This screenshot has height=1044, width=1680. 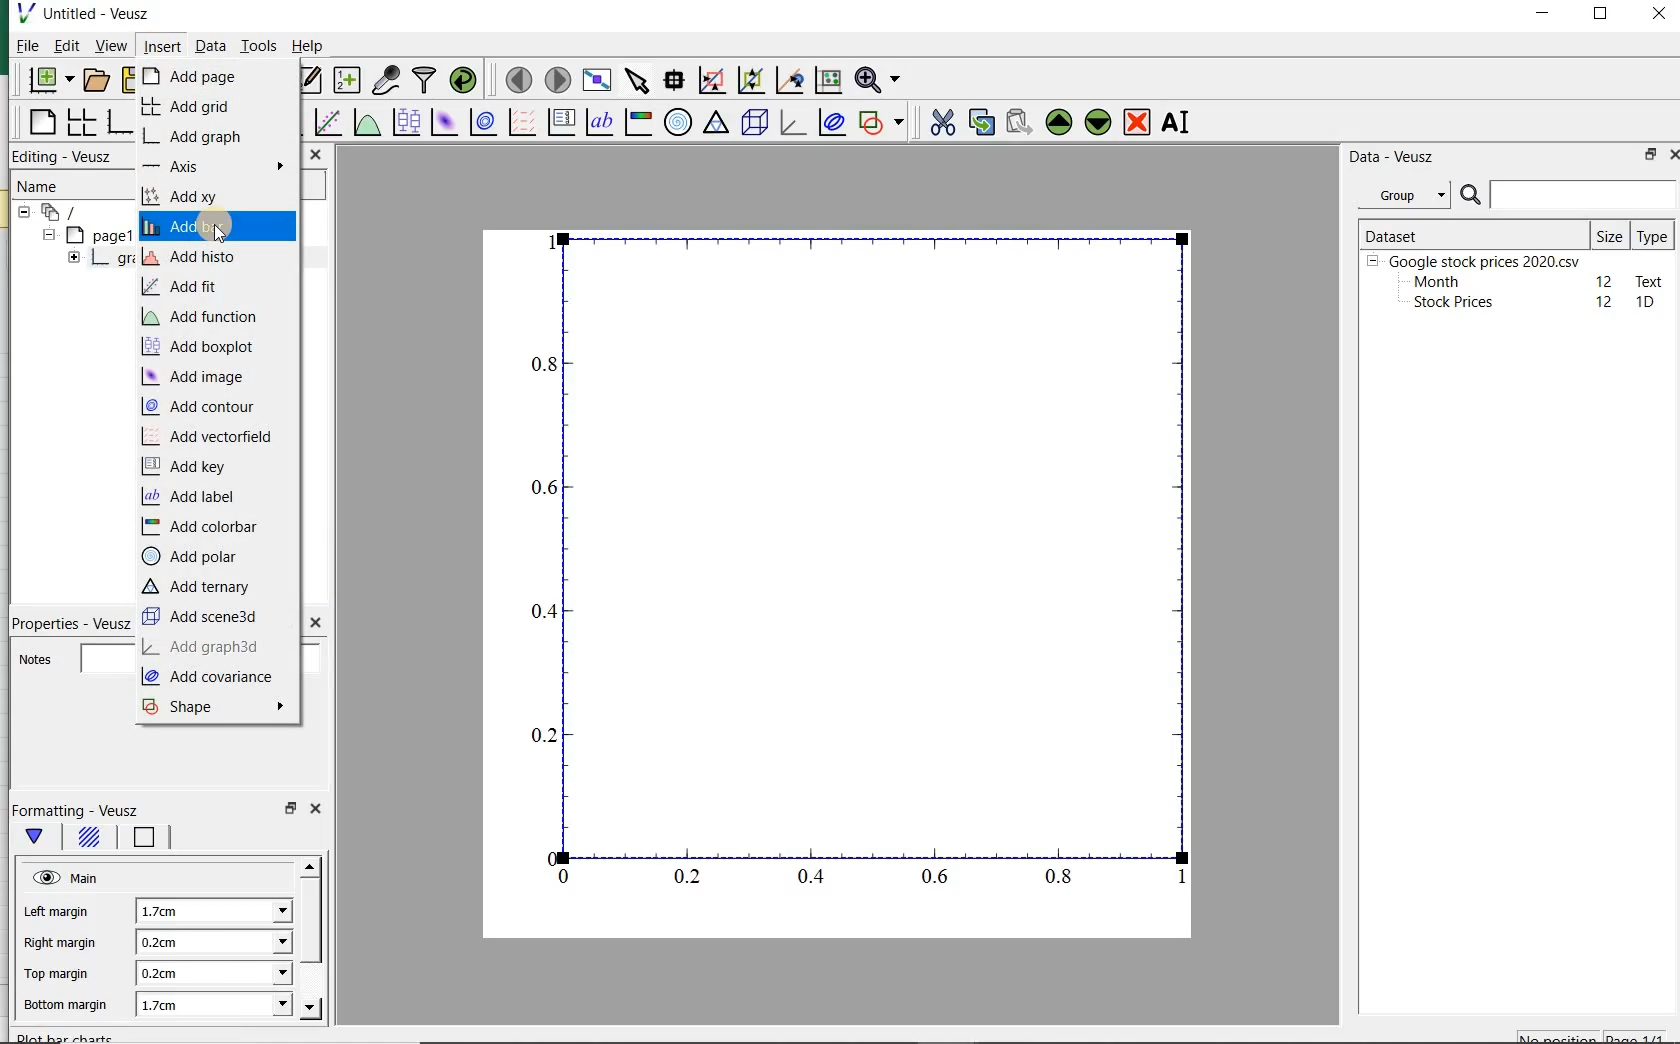 What do you see at coordinates (347, 81) in the screenshot?
I see `create new datasets` at bounding box center [347, 81].